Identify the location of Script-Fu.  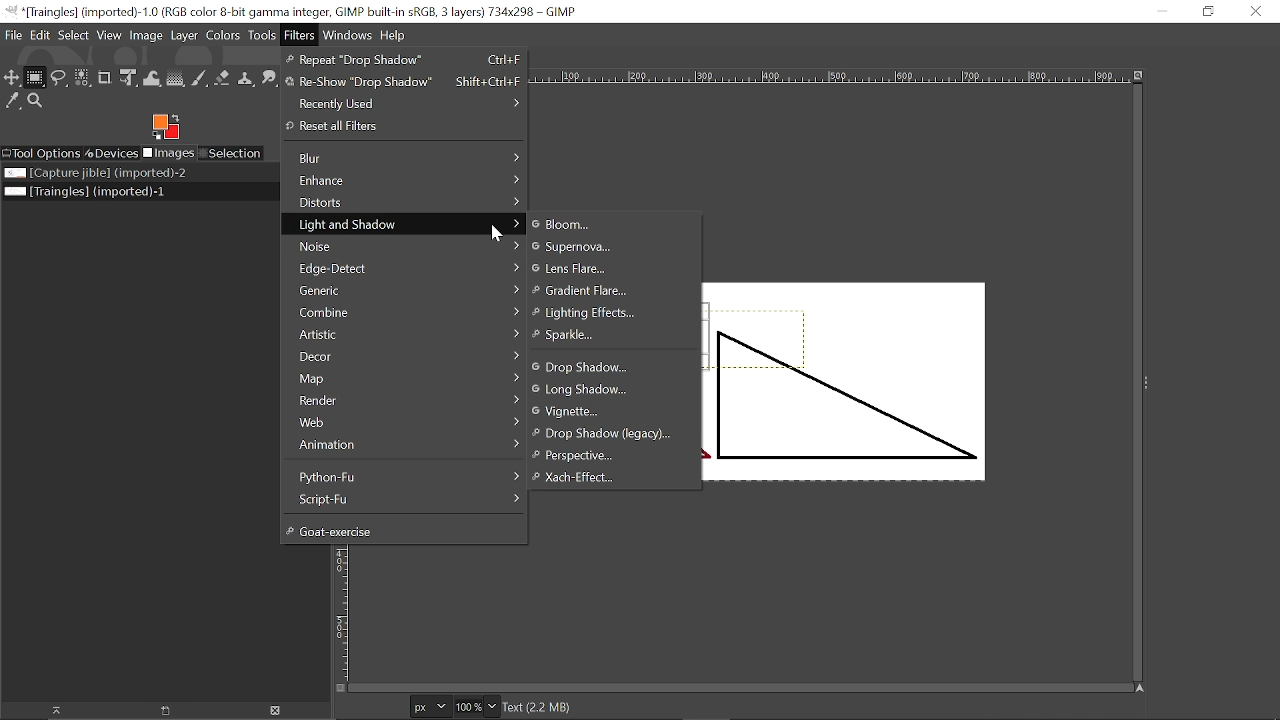
(411, 501).